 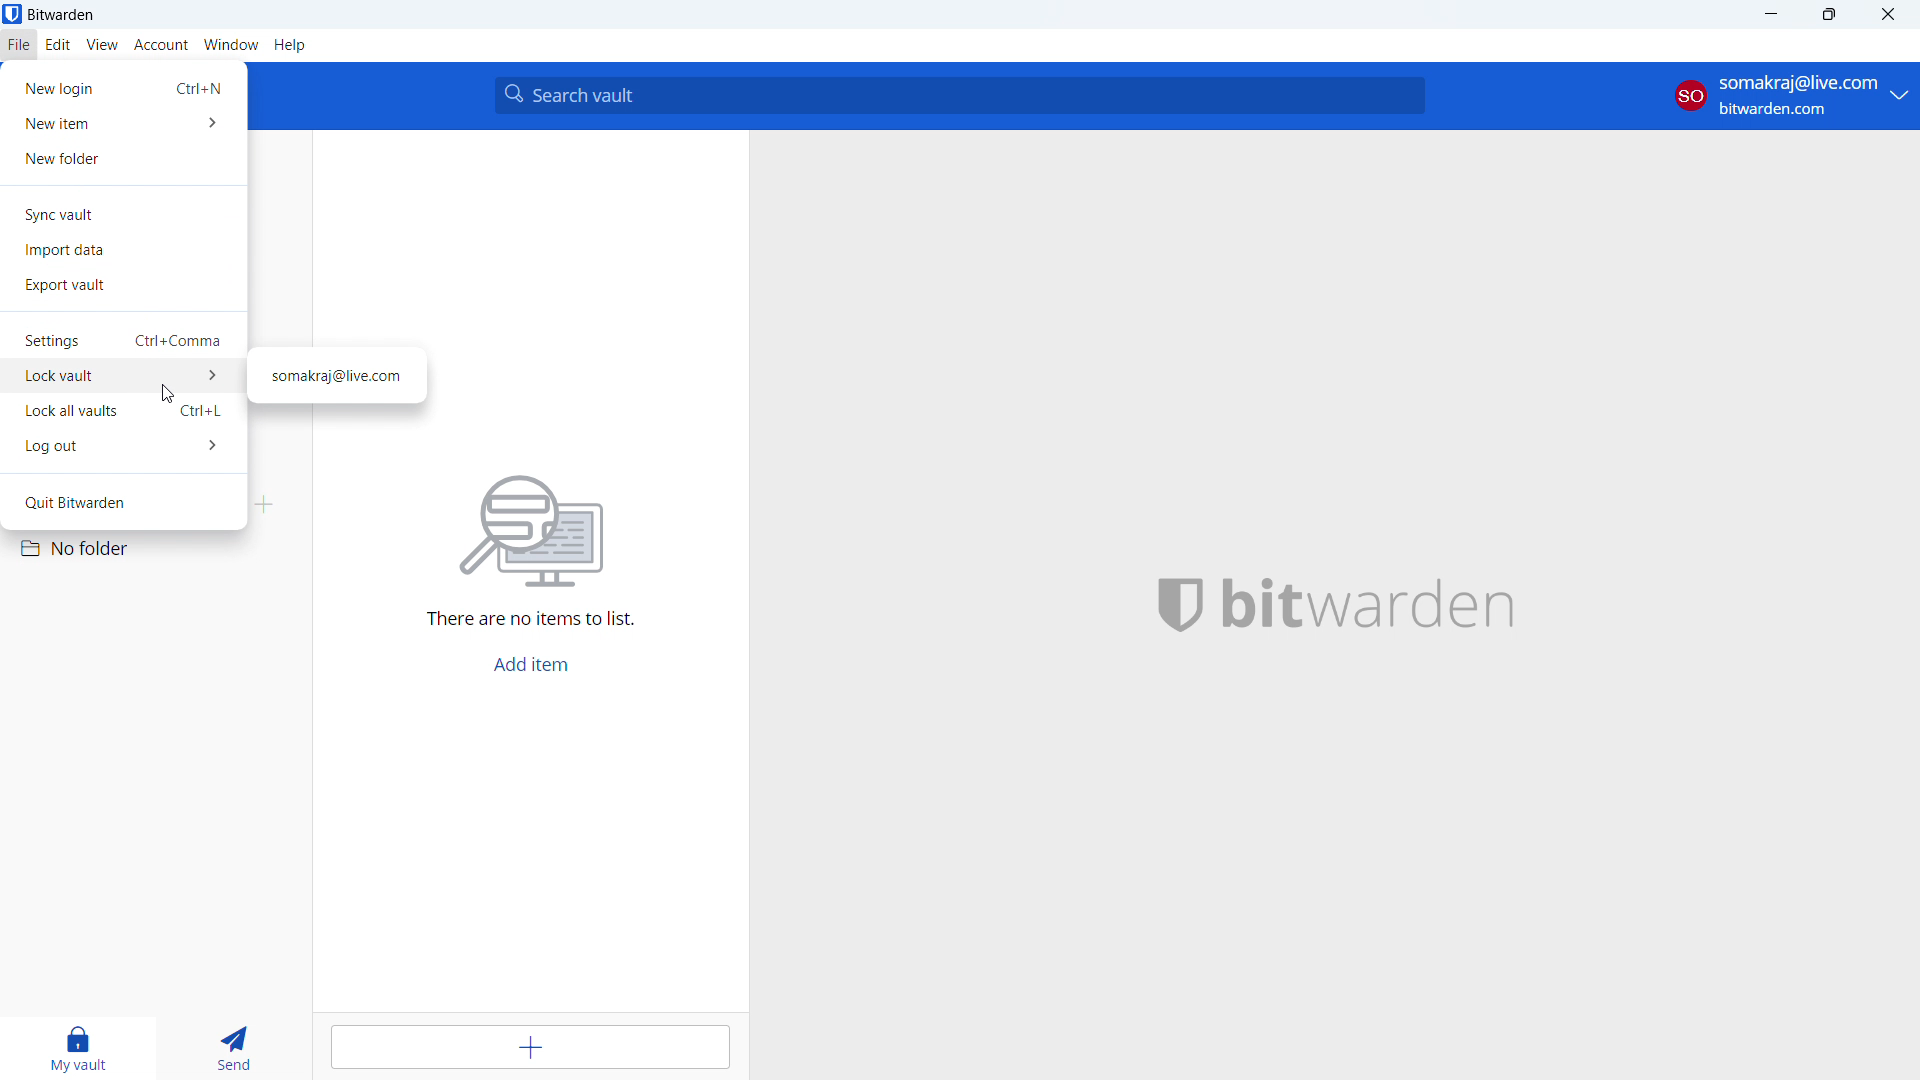 What do you see at coordinates (339, 376) in the screenshot?
I see `mail id` at bounding box center [339, 376].